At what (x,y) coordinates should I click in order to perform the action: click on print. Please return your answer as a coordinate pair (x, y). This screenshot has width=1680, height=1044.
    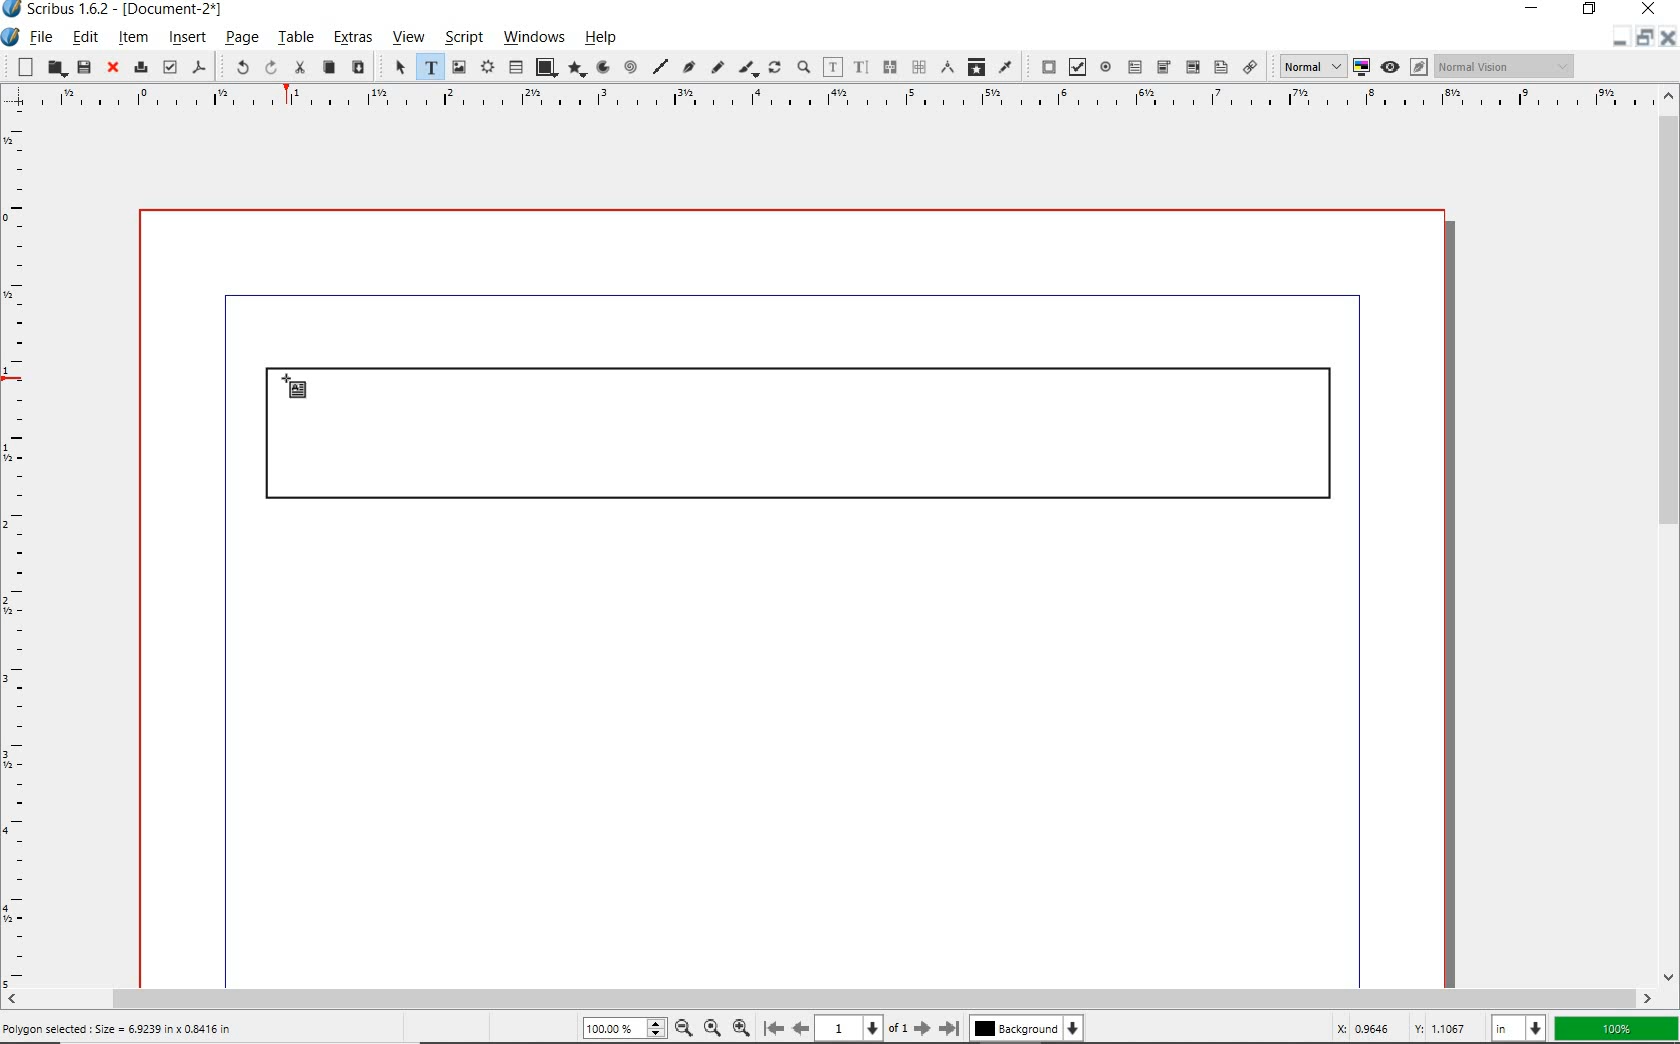
    Looking at the image, I should click on (140, 67).